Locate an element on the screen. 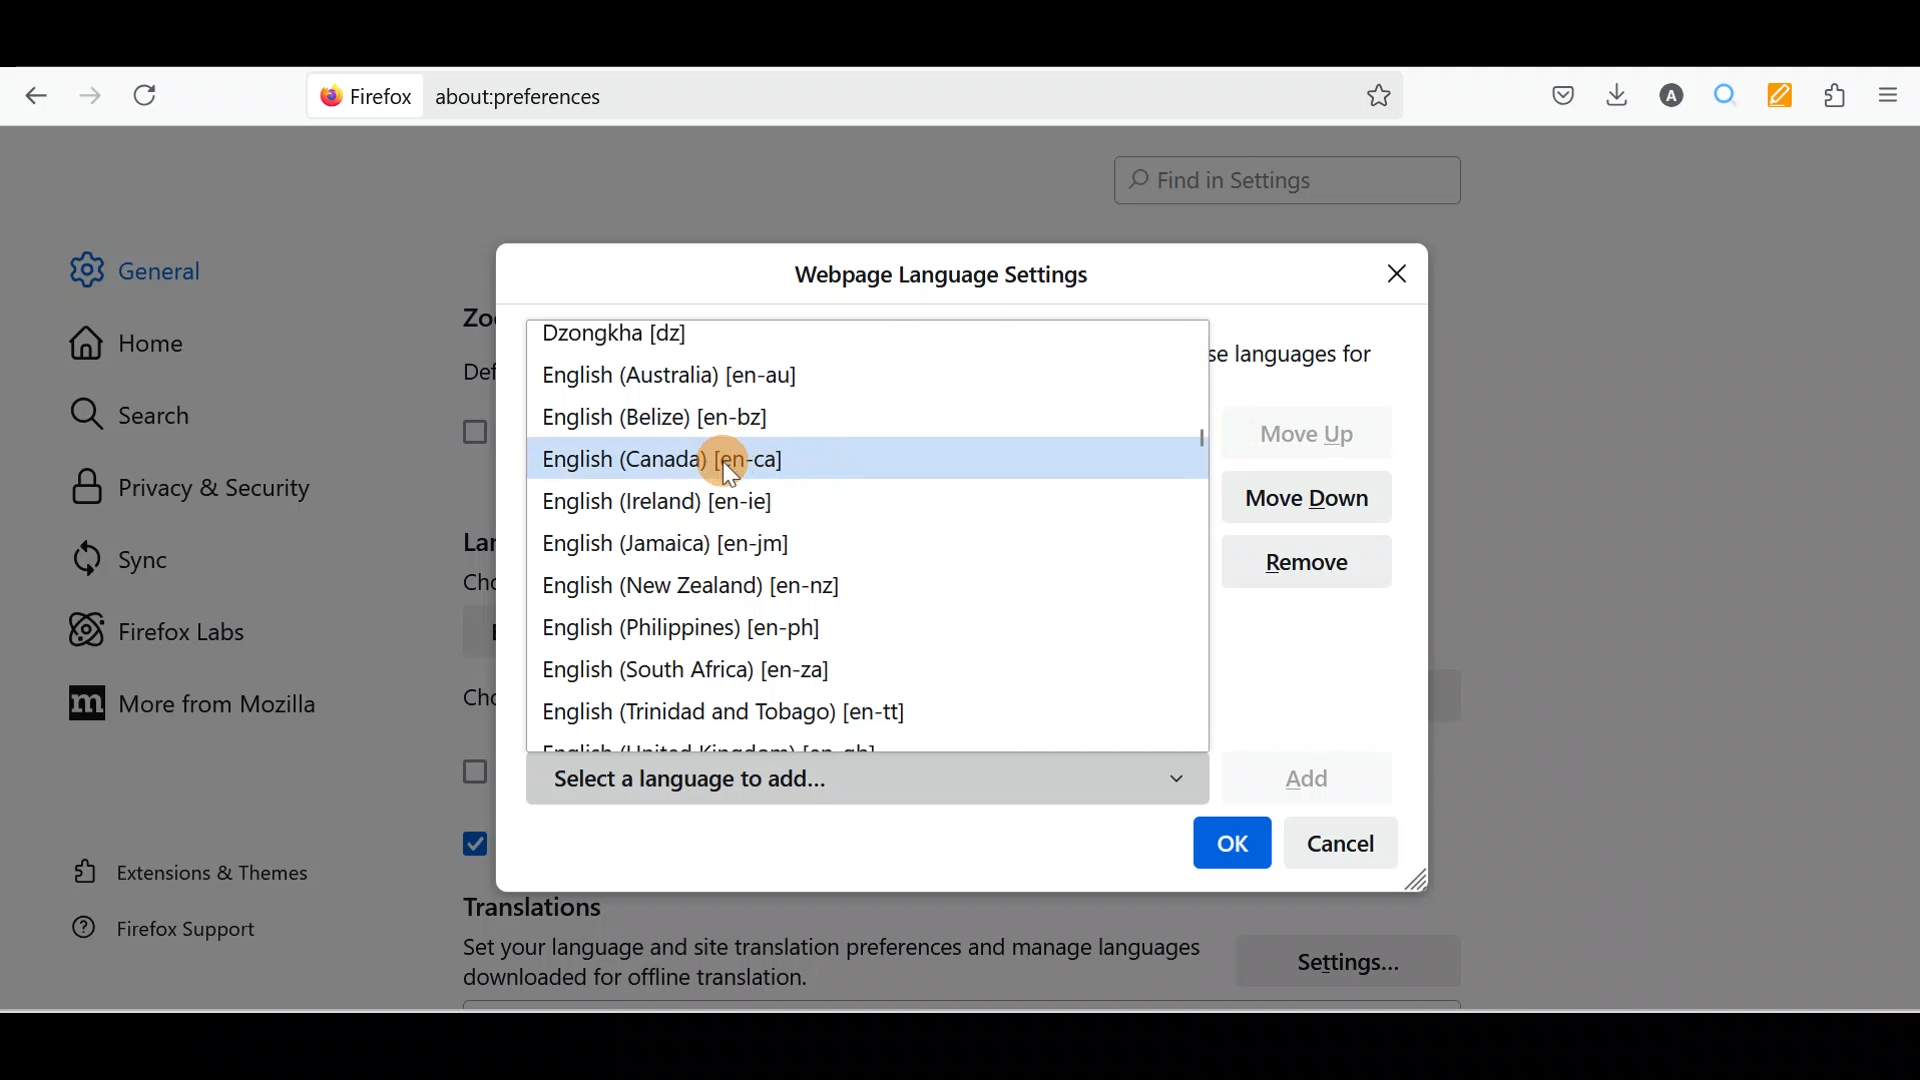  Multiple search & highlight is located at coordinates (1726, 94).